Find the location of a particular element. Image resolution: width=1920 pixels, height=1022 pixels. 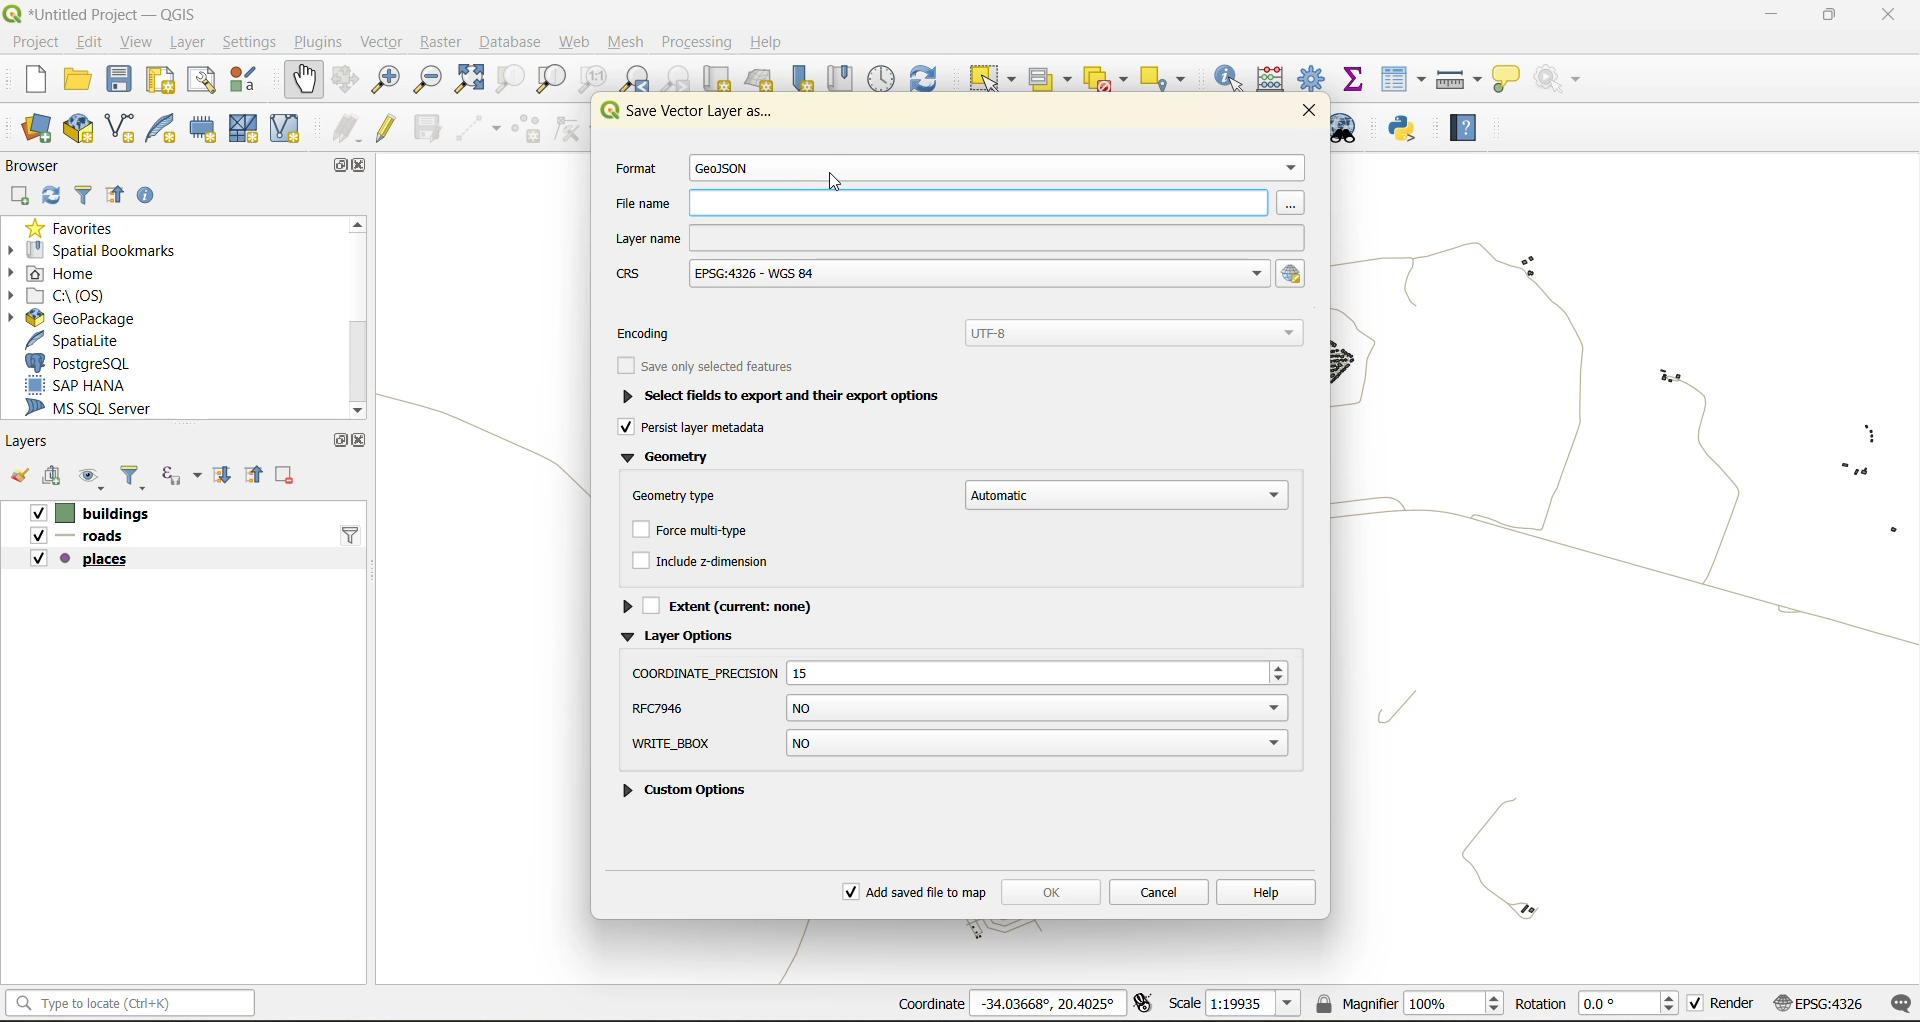

c\:os is located at coordinates (79, 294).